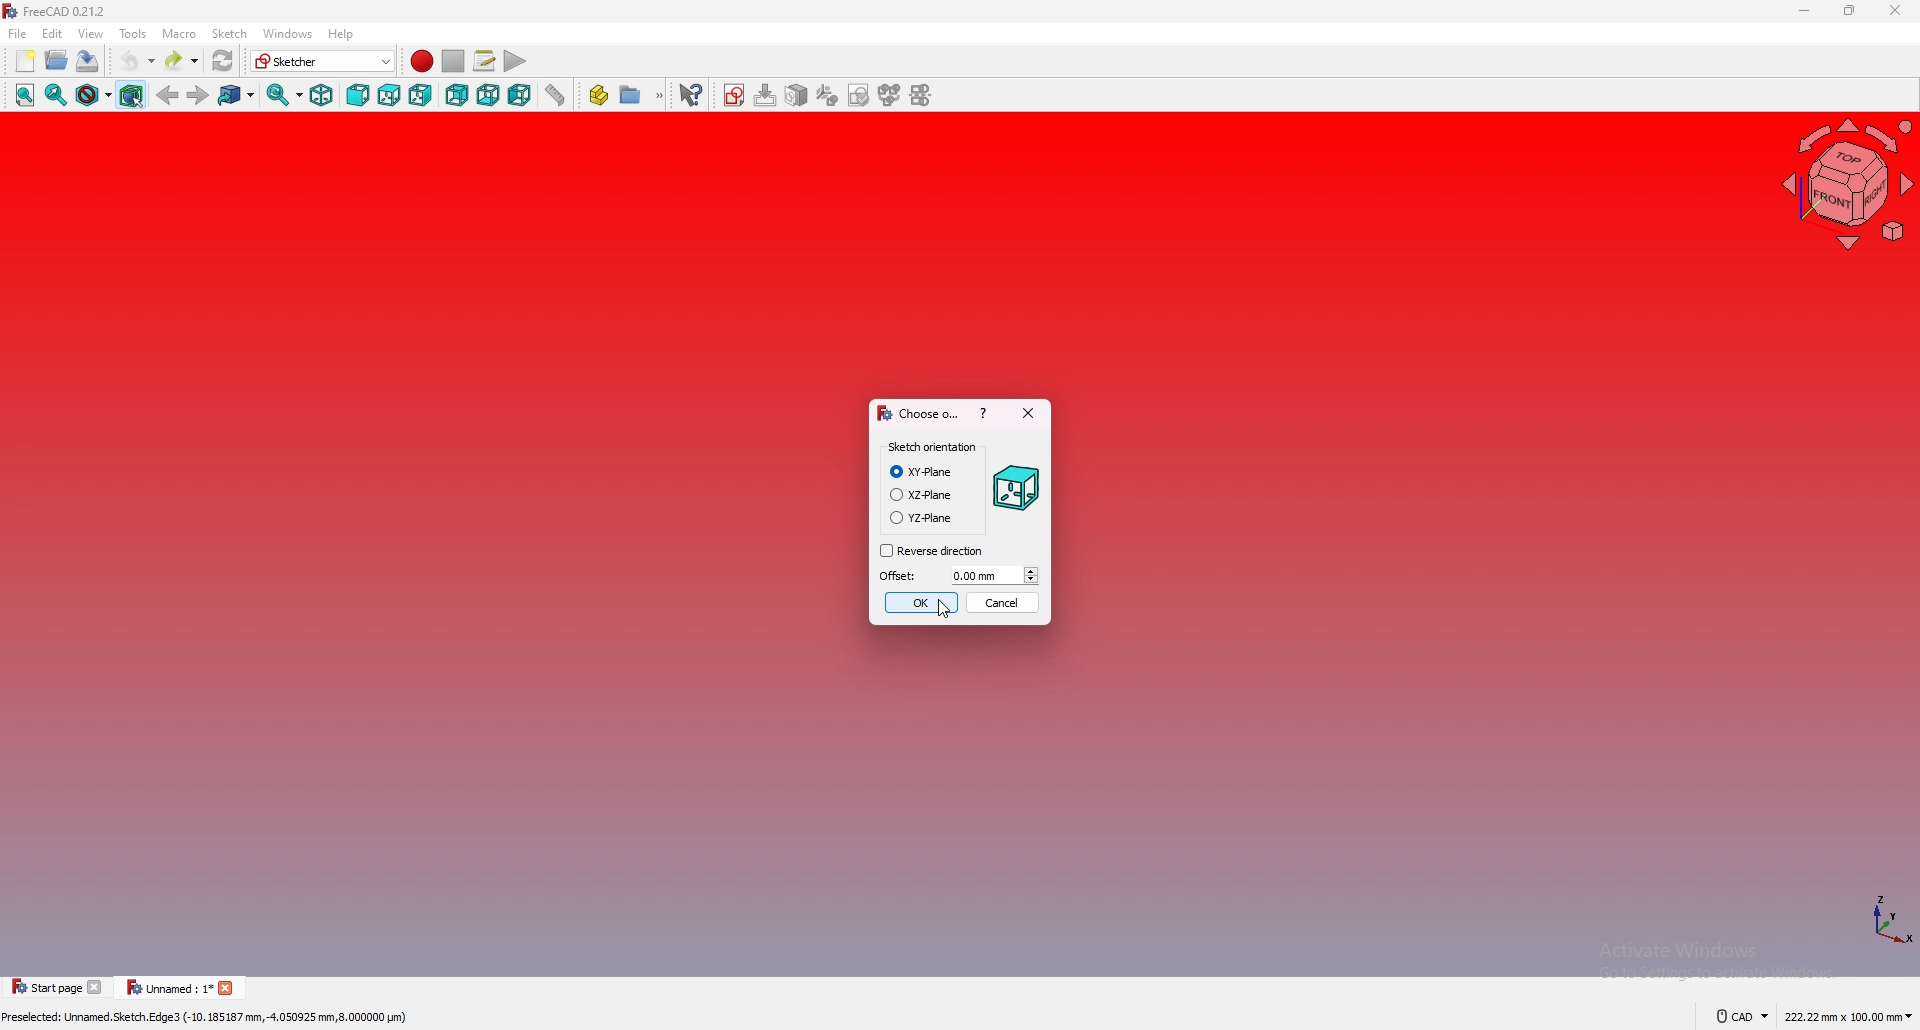  Describe the element at coordinates (322, 95) in the screenshot. I see `isometric` at that location.